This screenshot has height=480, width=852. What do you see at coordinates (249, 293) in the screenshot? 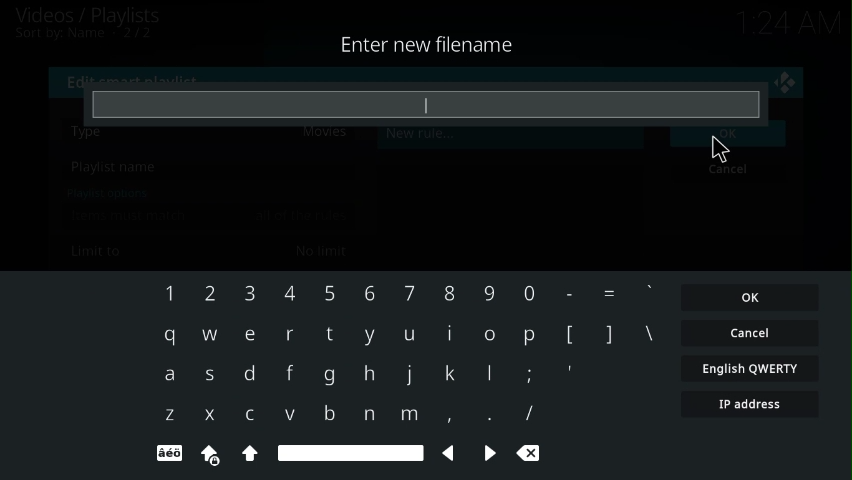
I see `3` at bounding box center [249, 293].